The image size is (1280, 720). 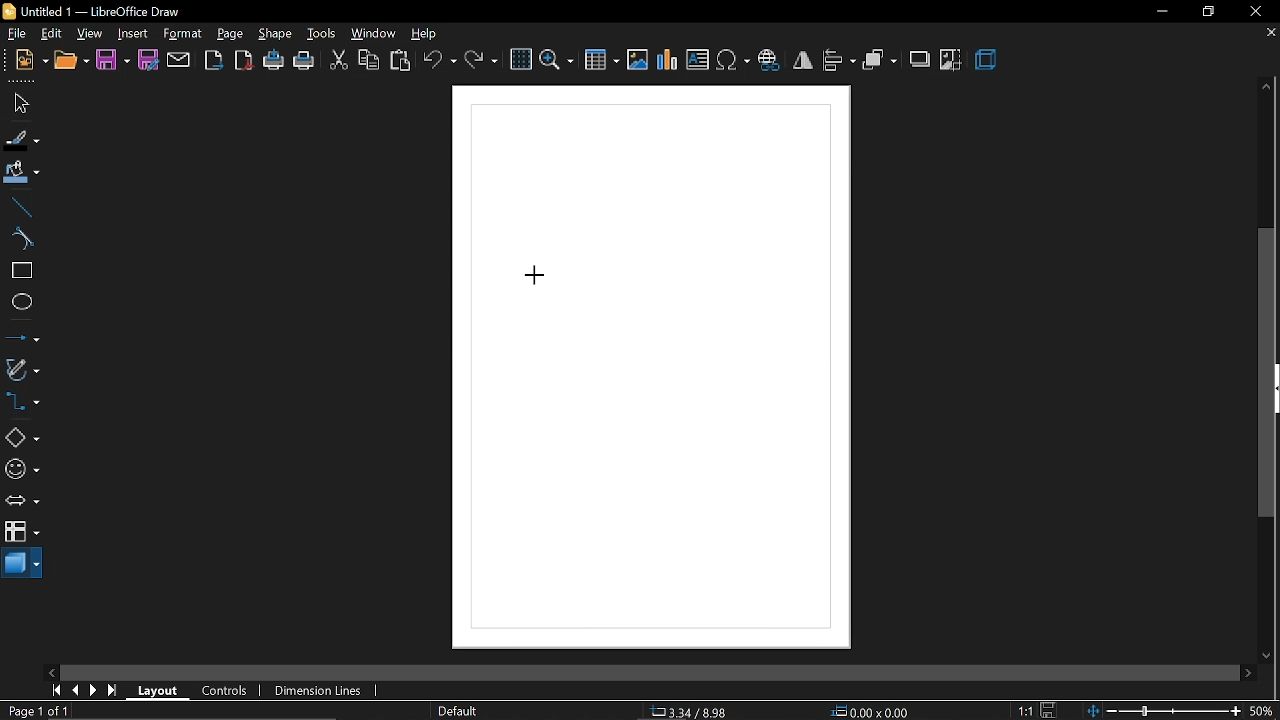 What do you see at coordinates (243, 61) in the screenshot?
I see `export as pdf` at bounding box center [243, 61].